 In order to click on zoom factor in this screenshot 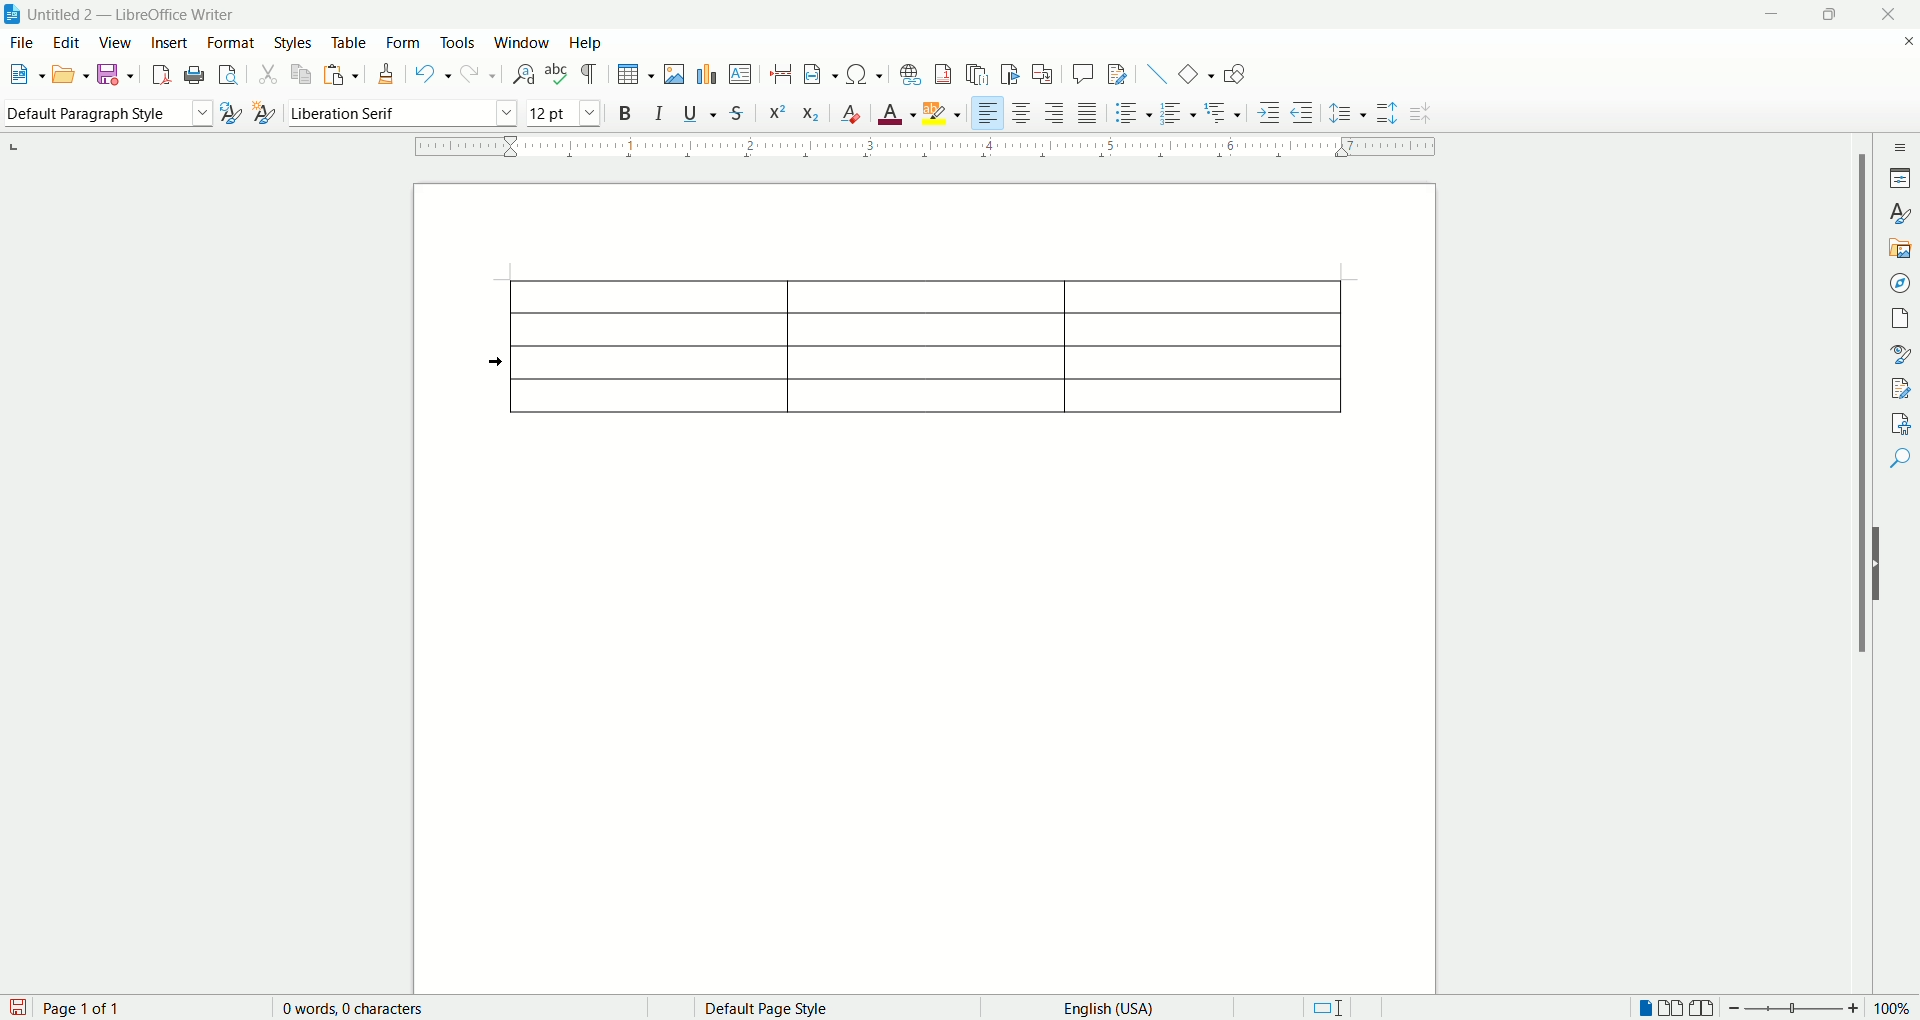, I will do `click(1823, 1009)`.